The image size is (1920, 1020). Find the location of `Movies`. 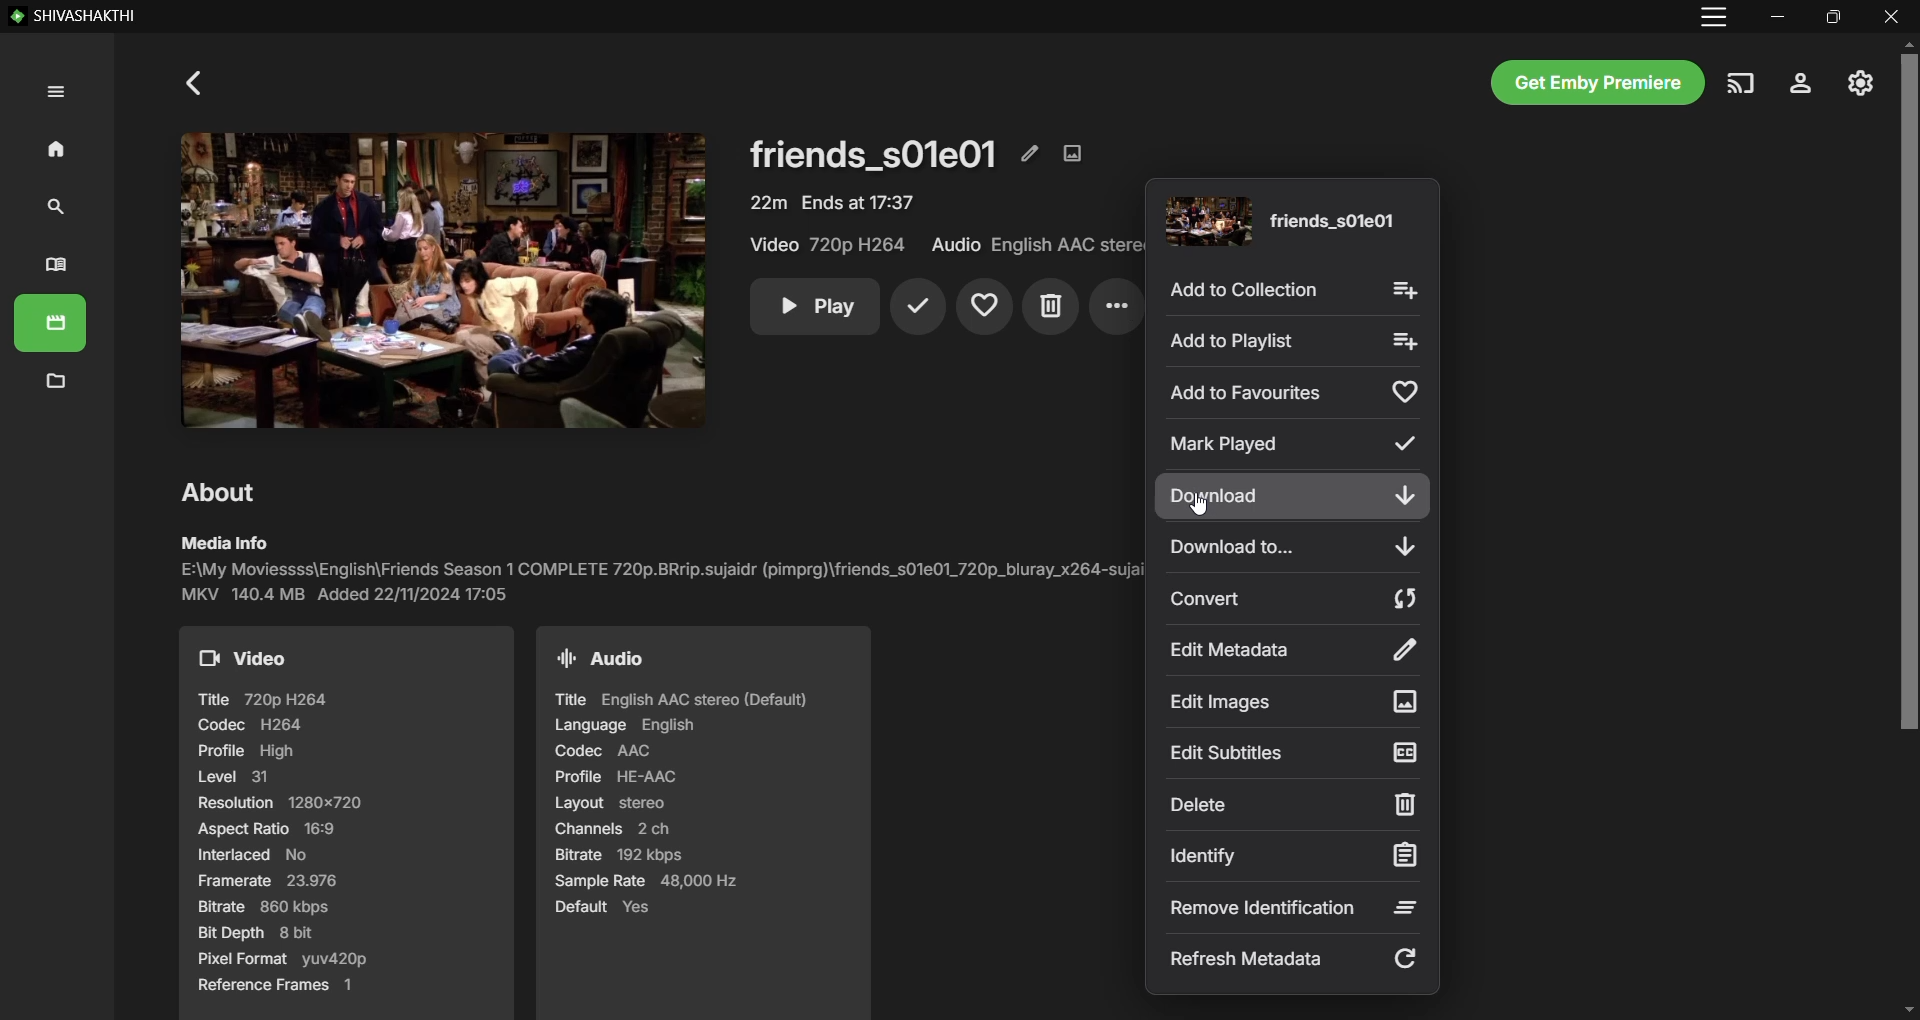

Movies is located at coordinates (52, 326).